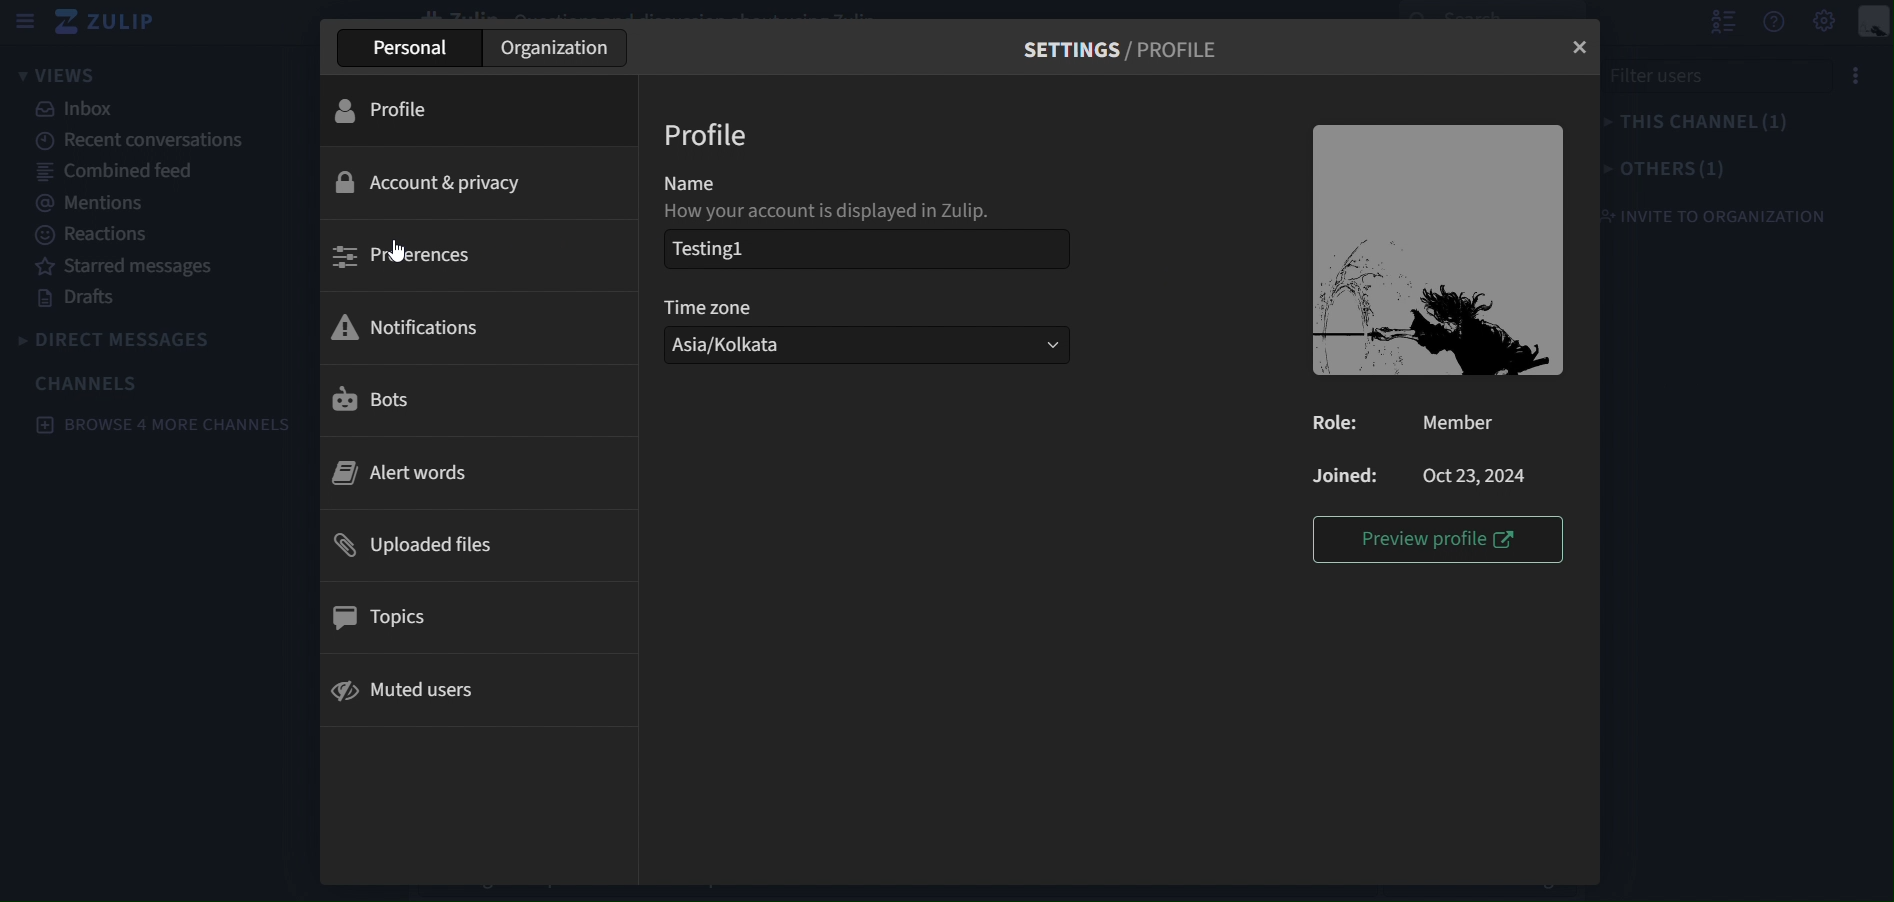  What do you see at coordinates (102, 235) in the screenshot?
I see `reactions` at bounding box center [102, 235].